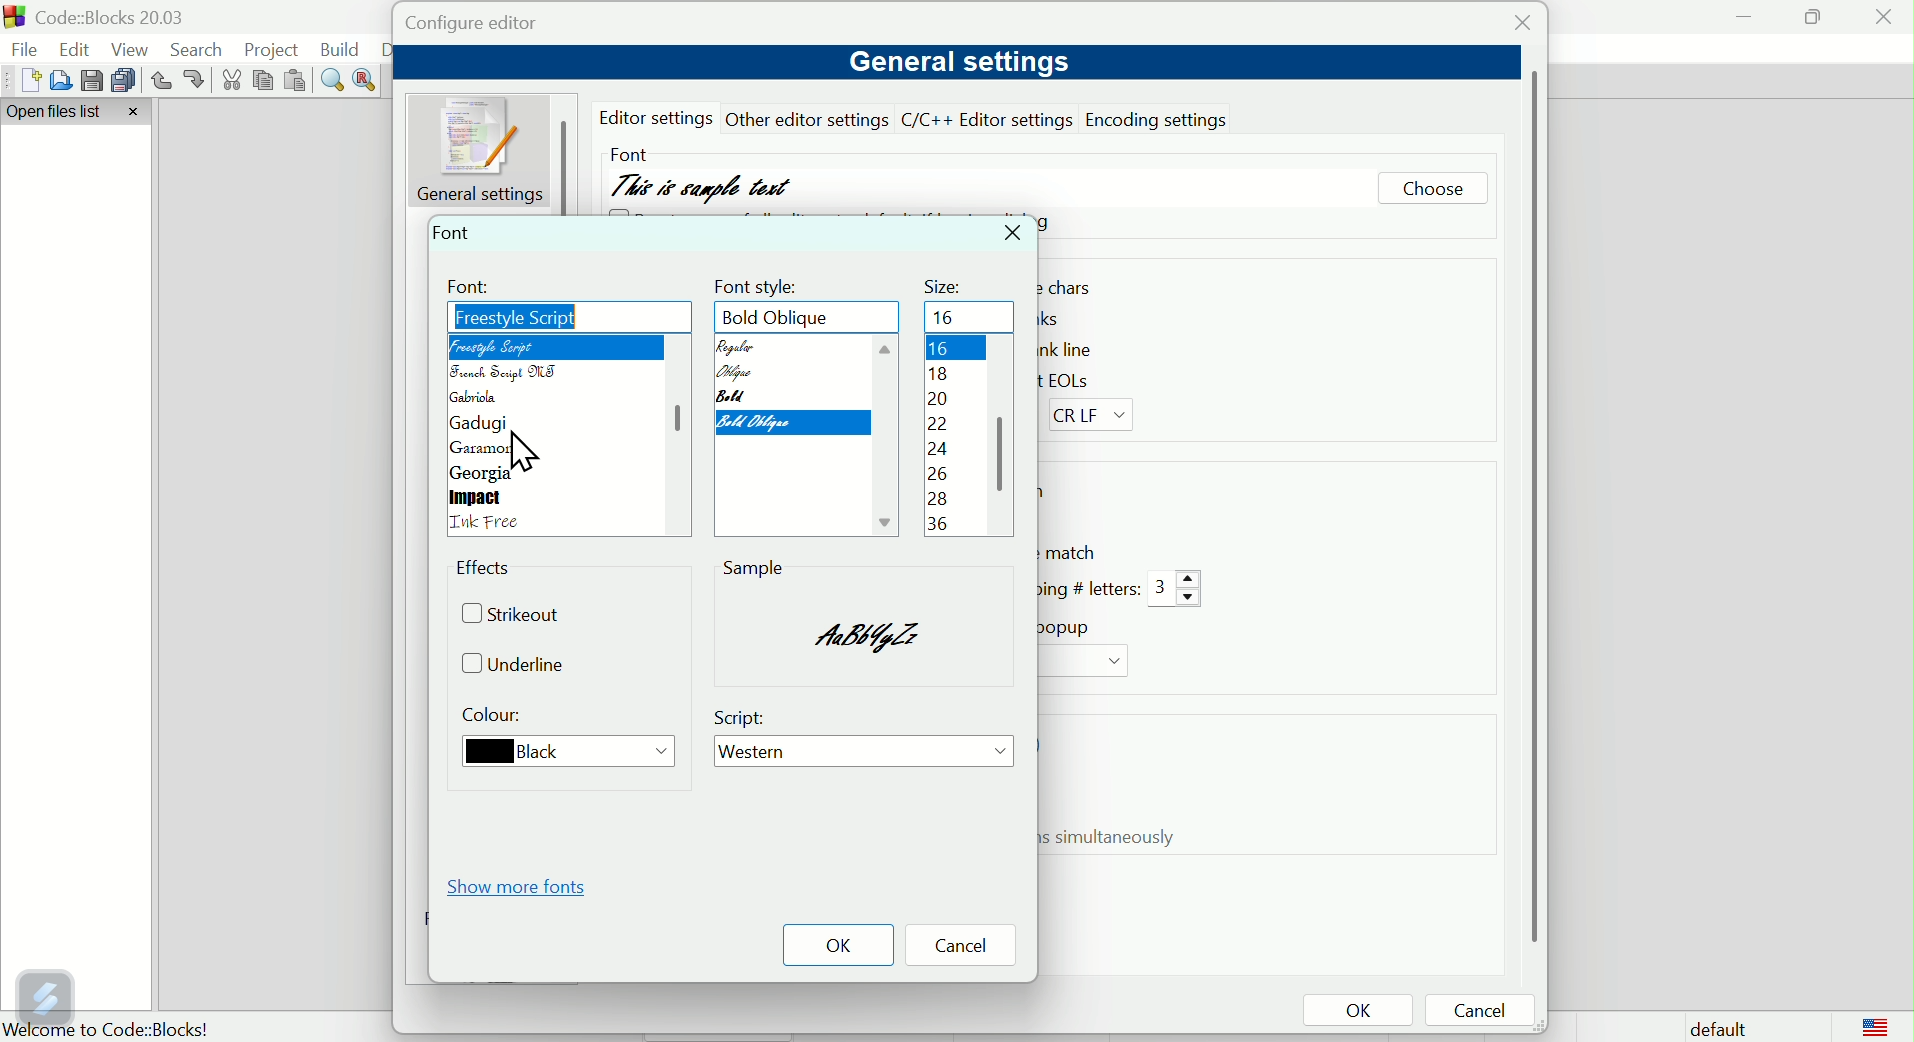 Image resolution: width=1914 pixels, height=1042 pixels. I want to click on This is sample text, so click(705, 181).